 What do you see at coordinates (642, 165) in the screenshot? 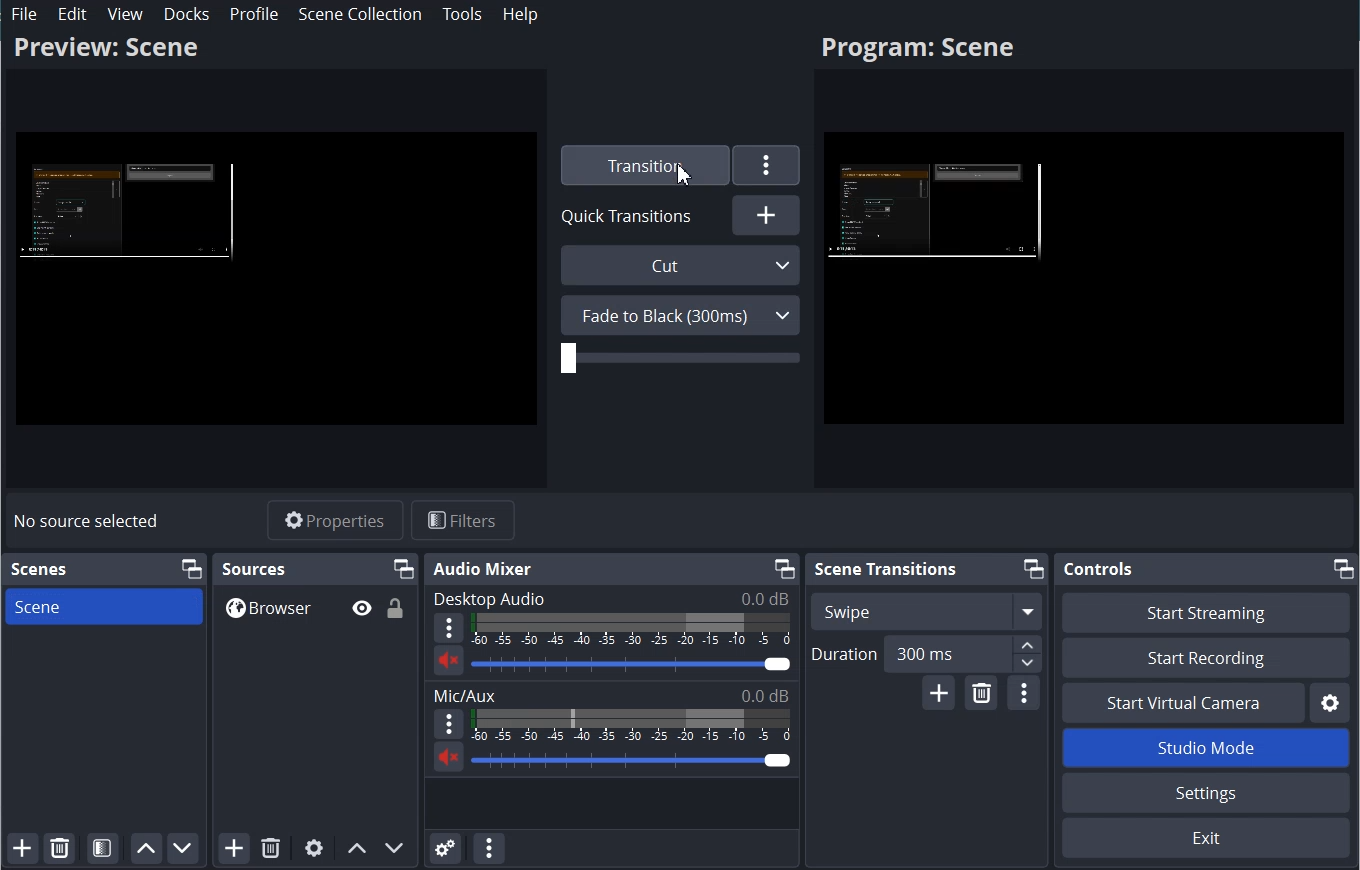
I see `Transition` at bounding box center [642, 165].